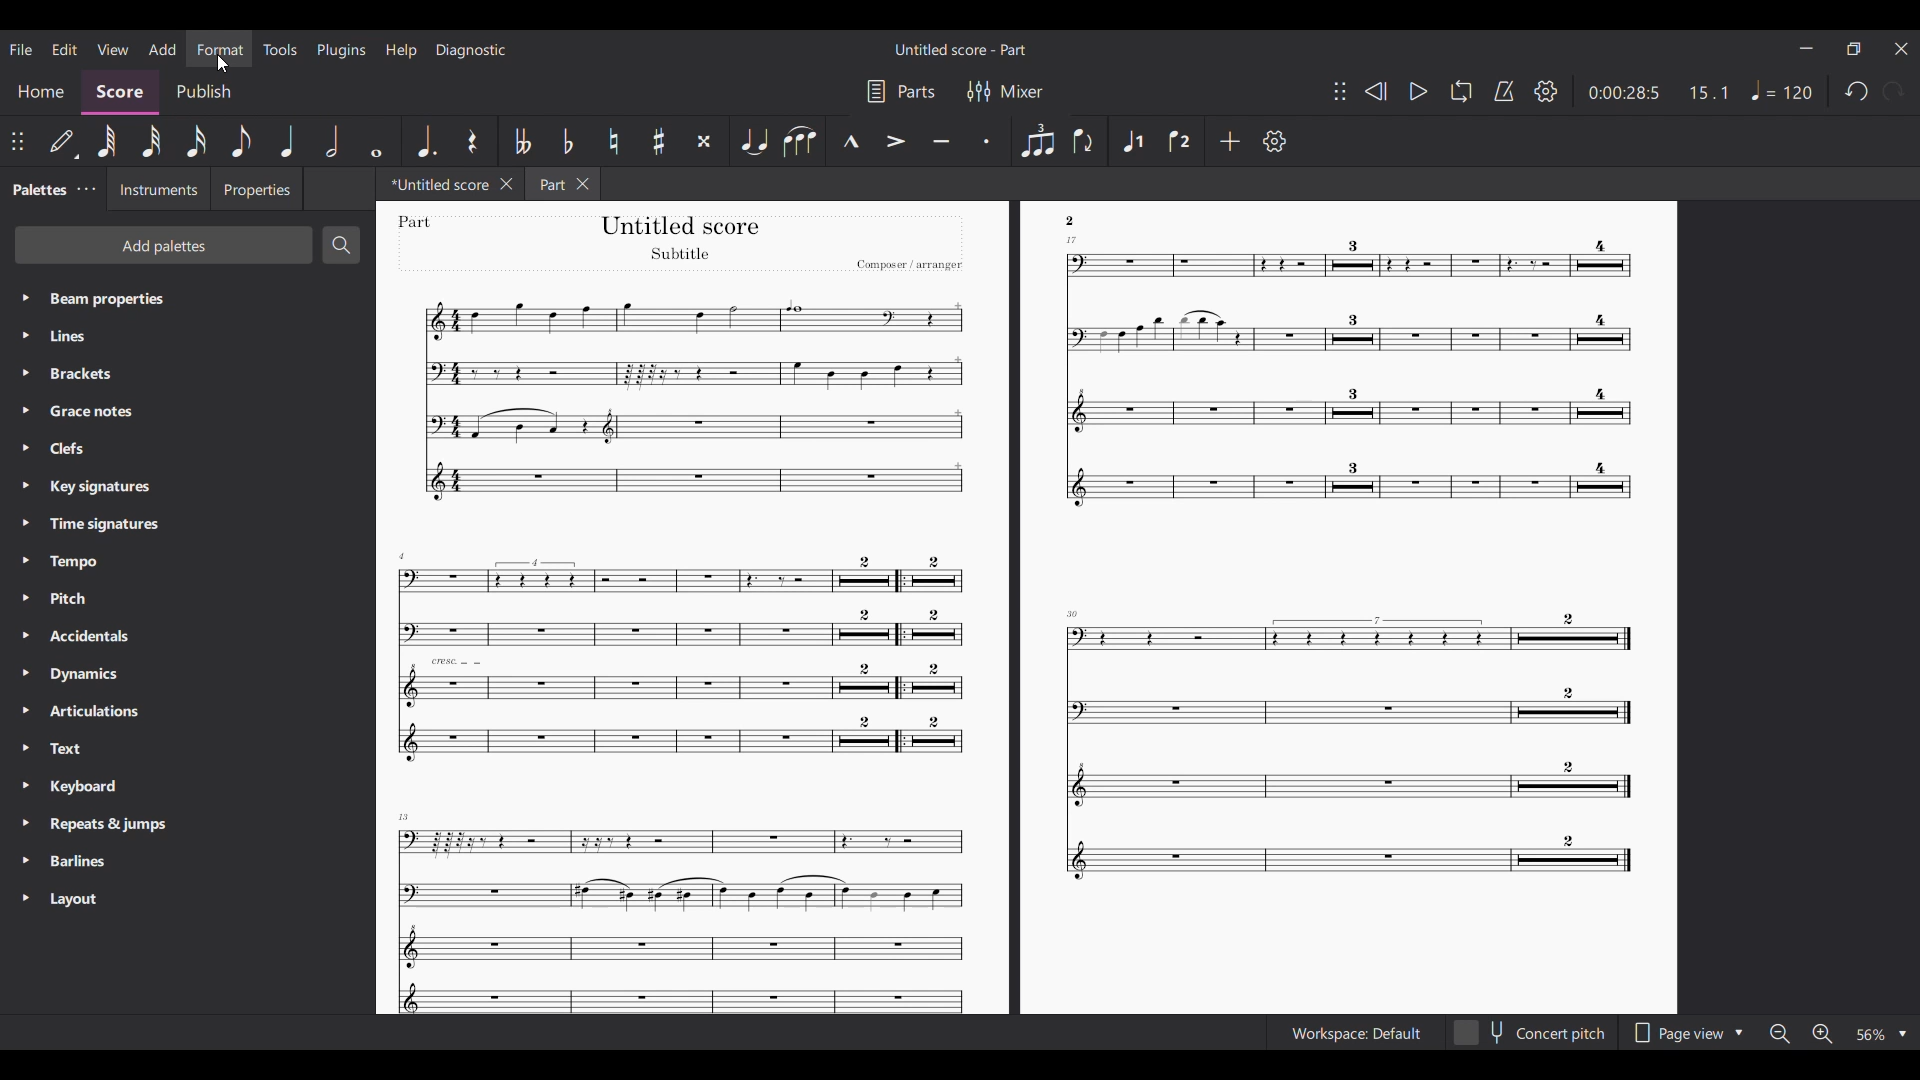  I want to click on , so click(1347, 752).